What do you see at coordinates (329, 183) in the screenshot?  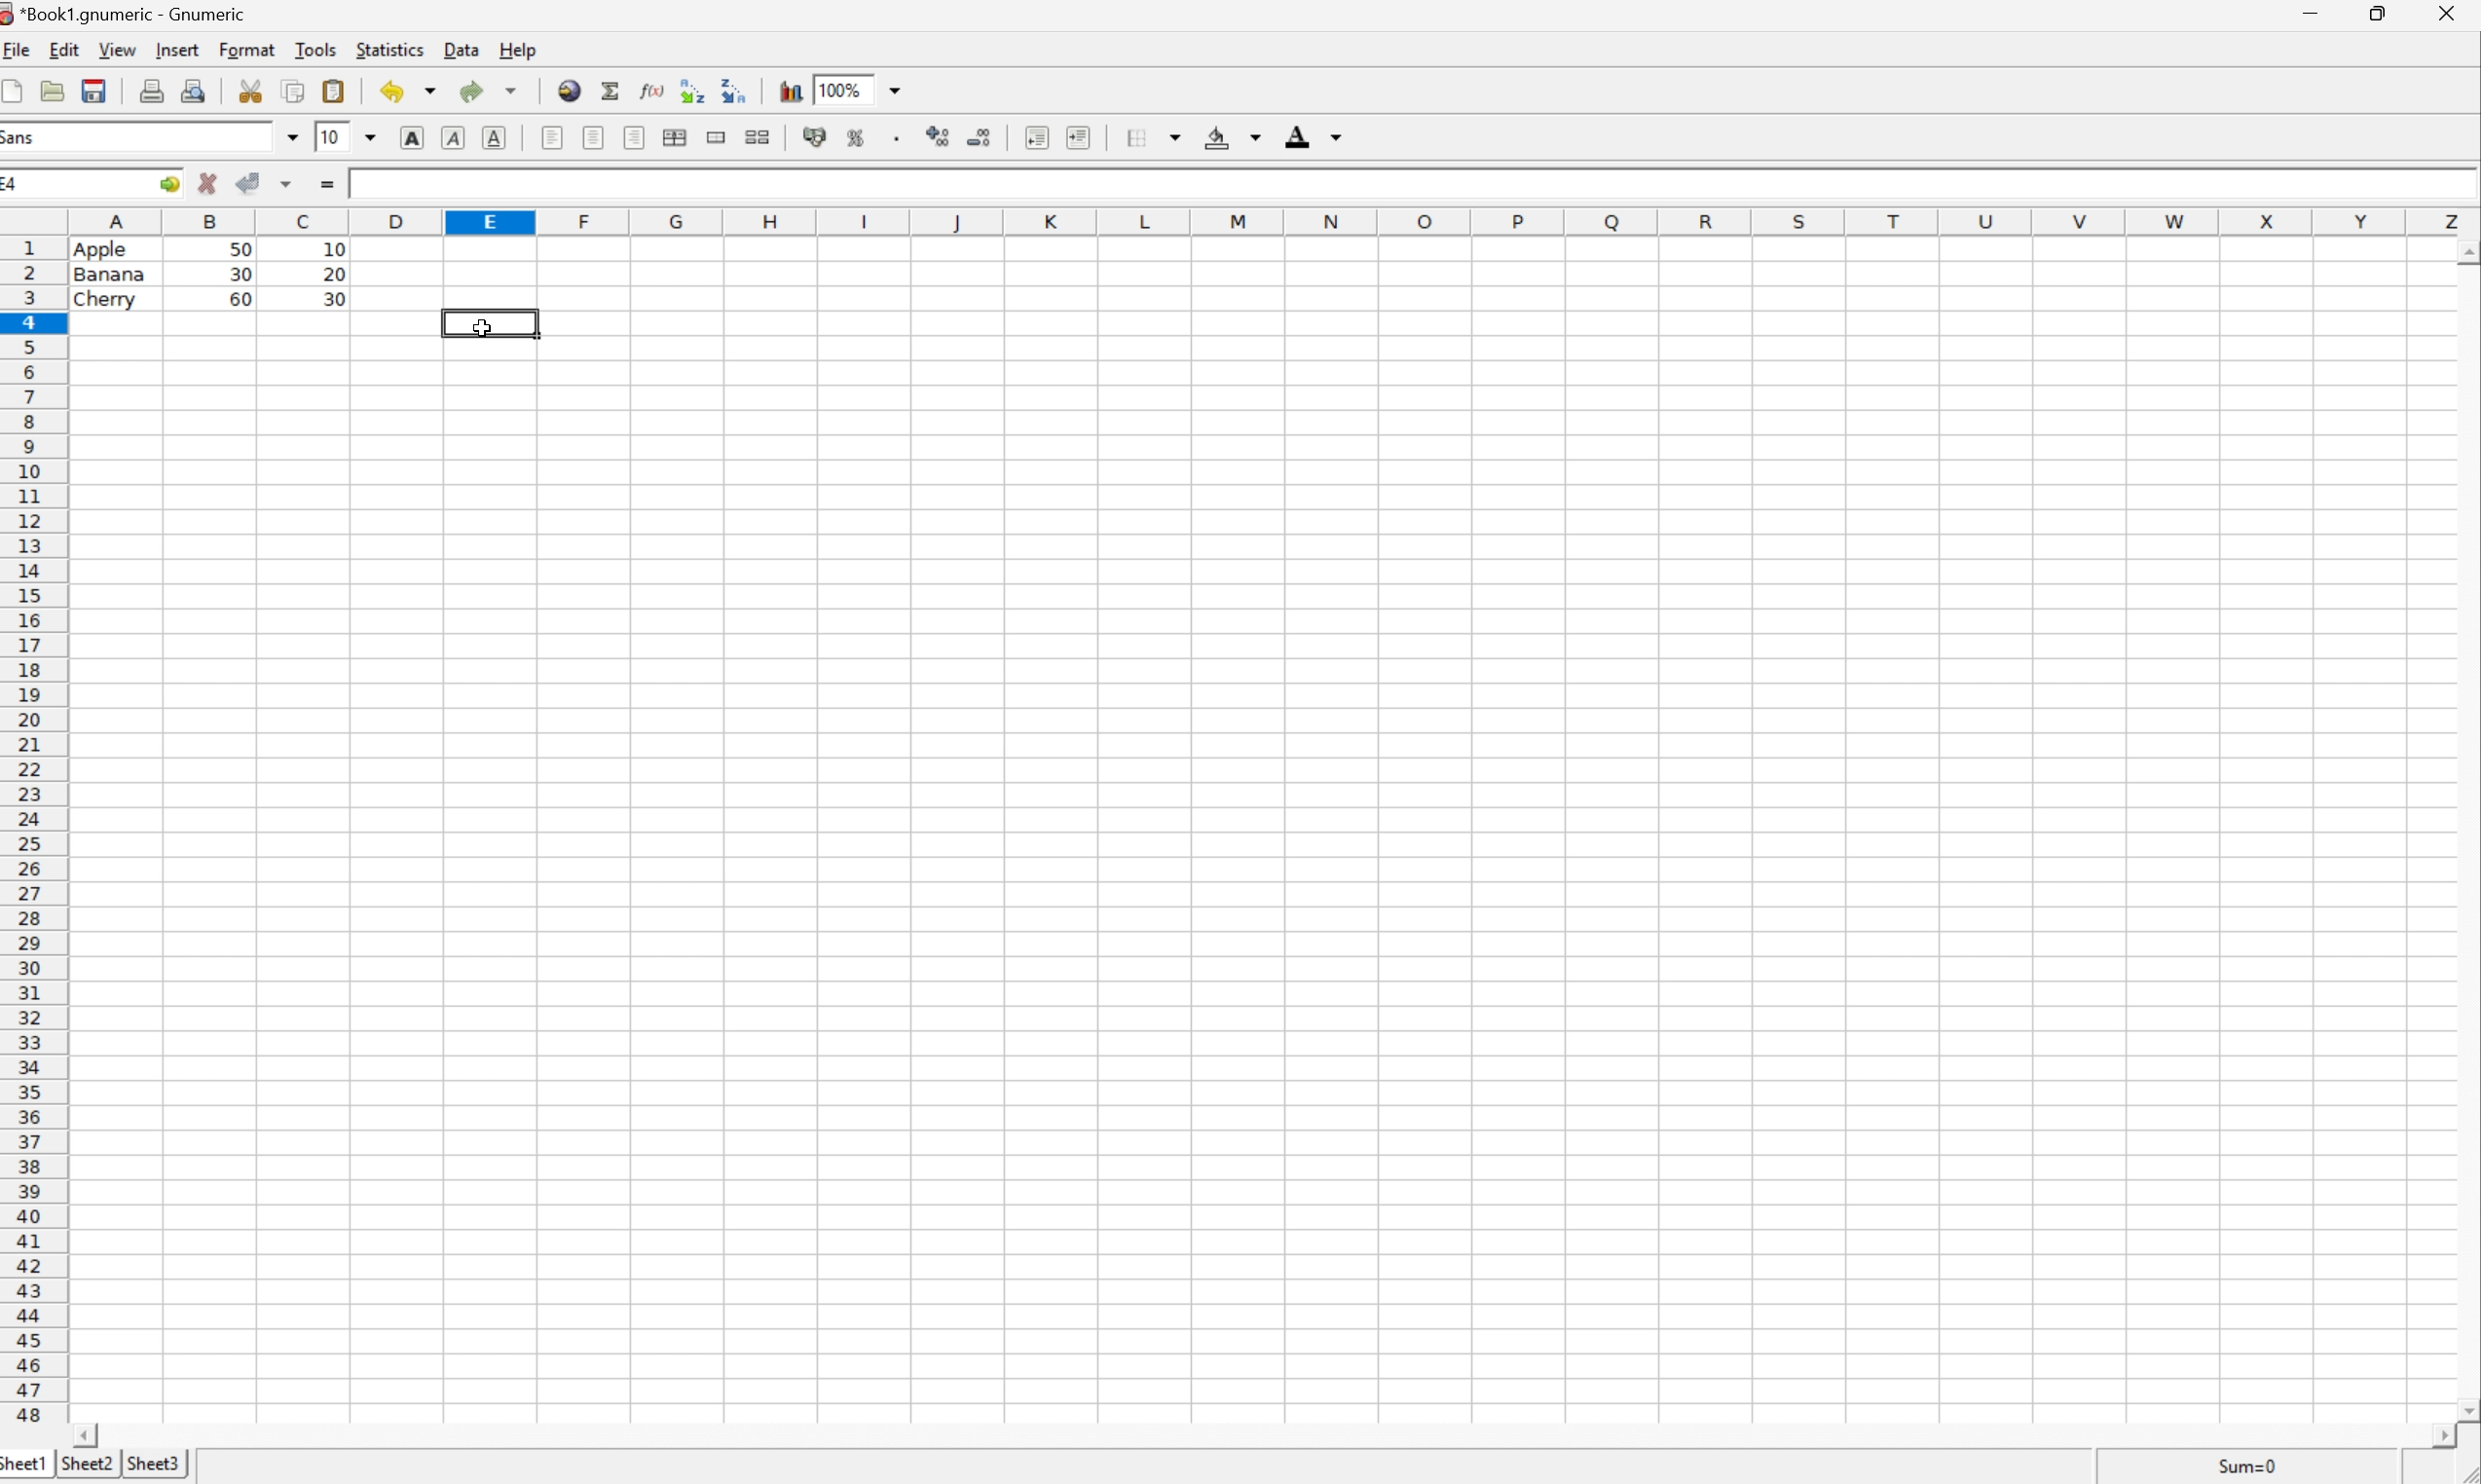 I see `enter formula` at bounding box center [329, 183].